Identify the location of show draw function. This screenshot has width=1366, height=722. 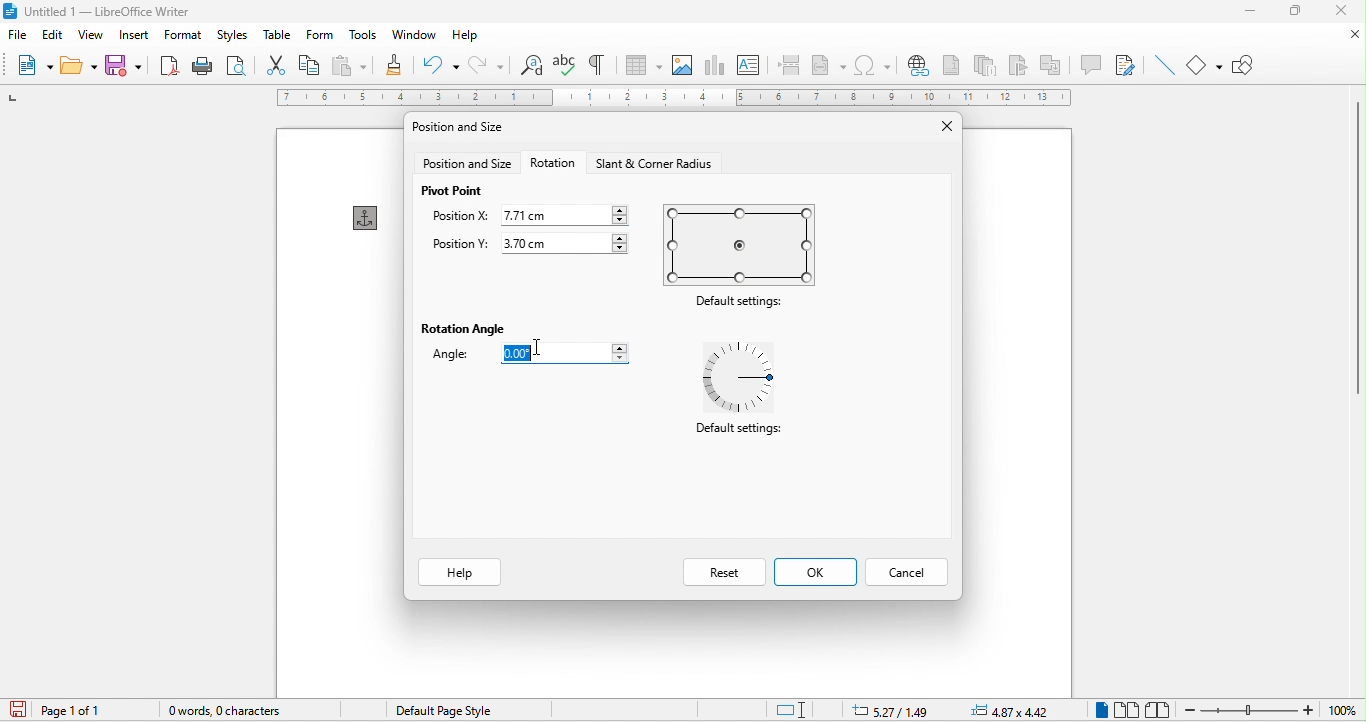
(1245, 62).